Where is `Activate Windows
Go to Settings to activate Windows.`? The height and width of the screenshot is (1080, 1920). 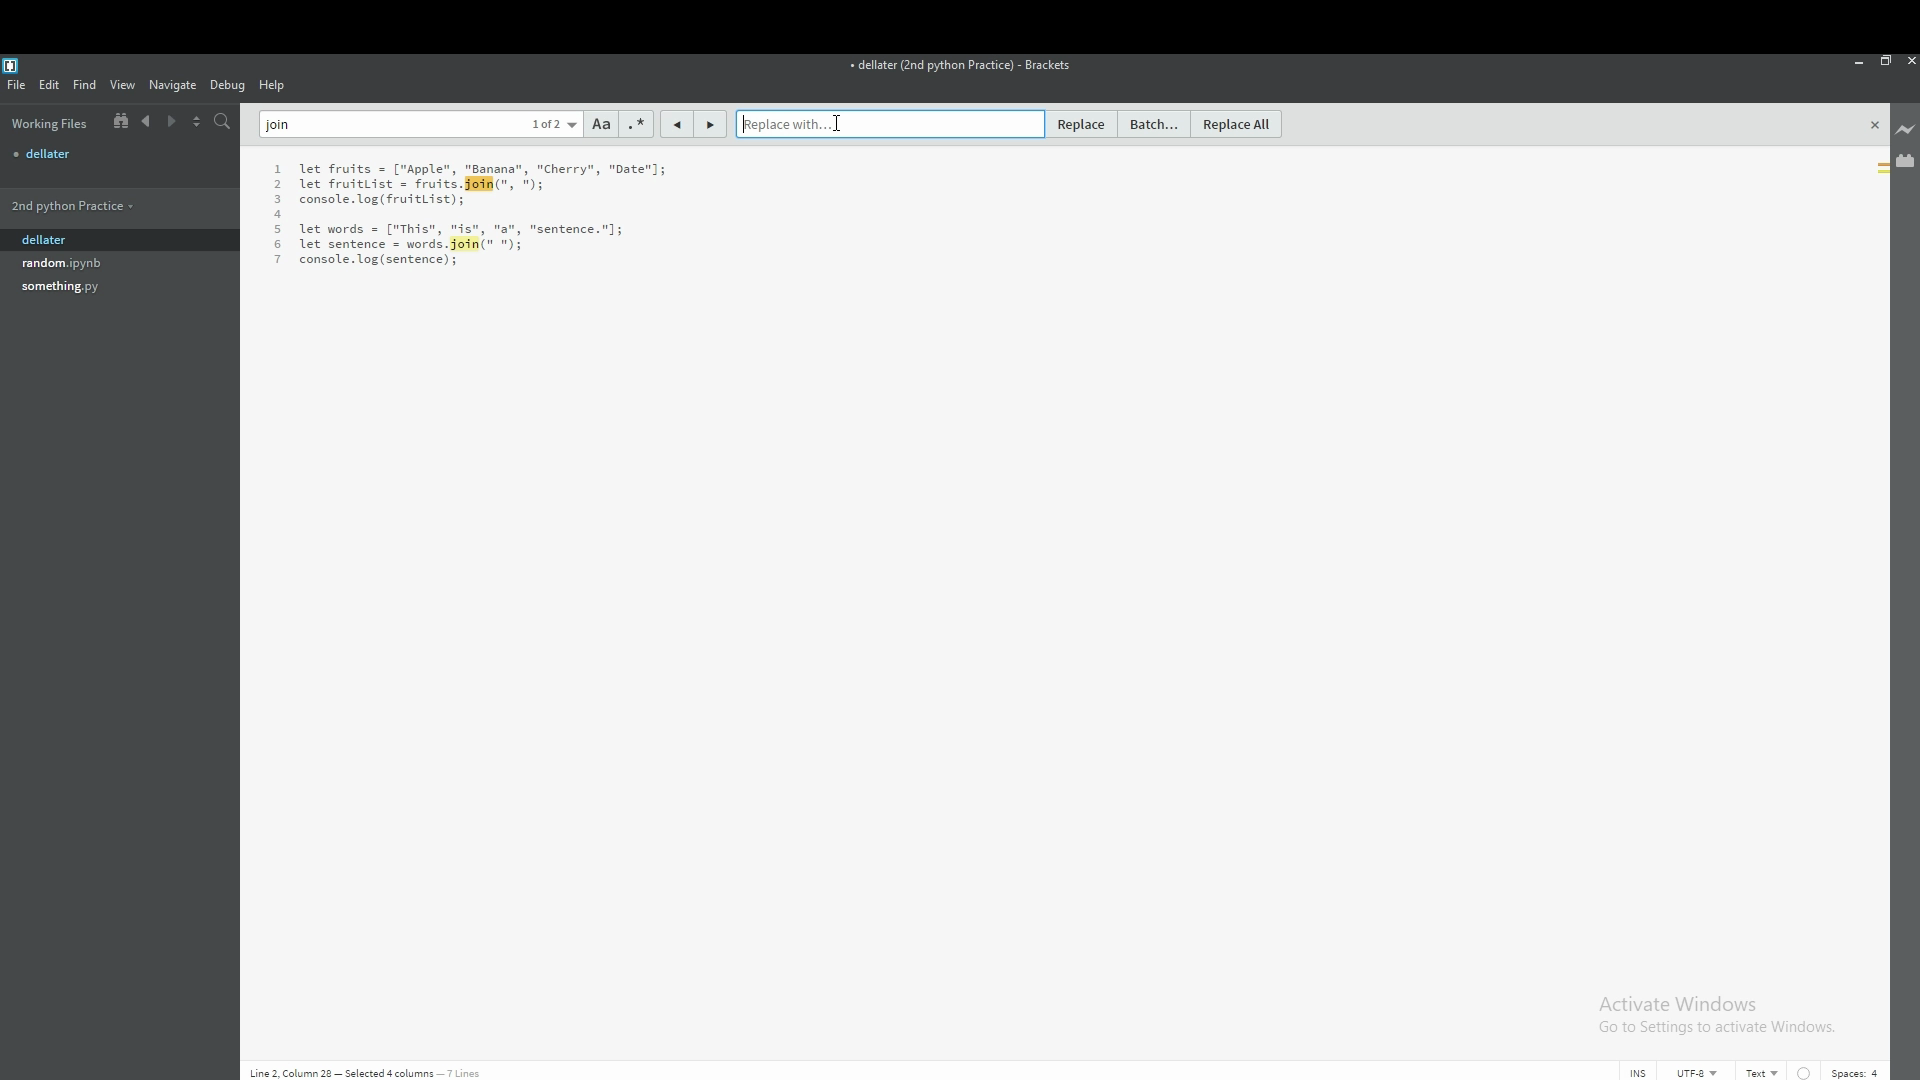 Activate Windows
Go to Settings to activate Windows. is located at coordinates (1720, 1015).